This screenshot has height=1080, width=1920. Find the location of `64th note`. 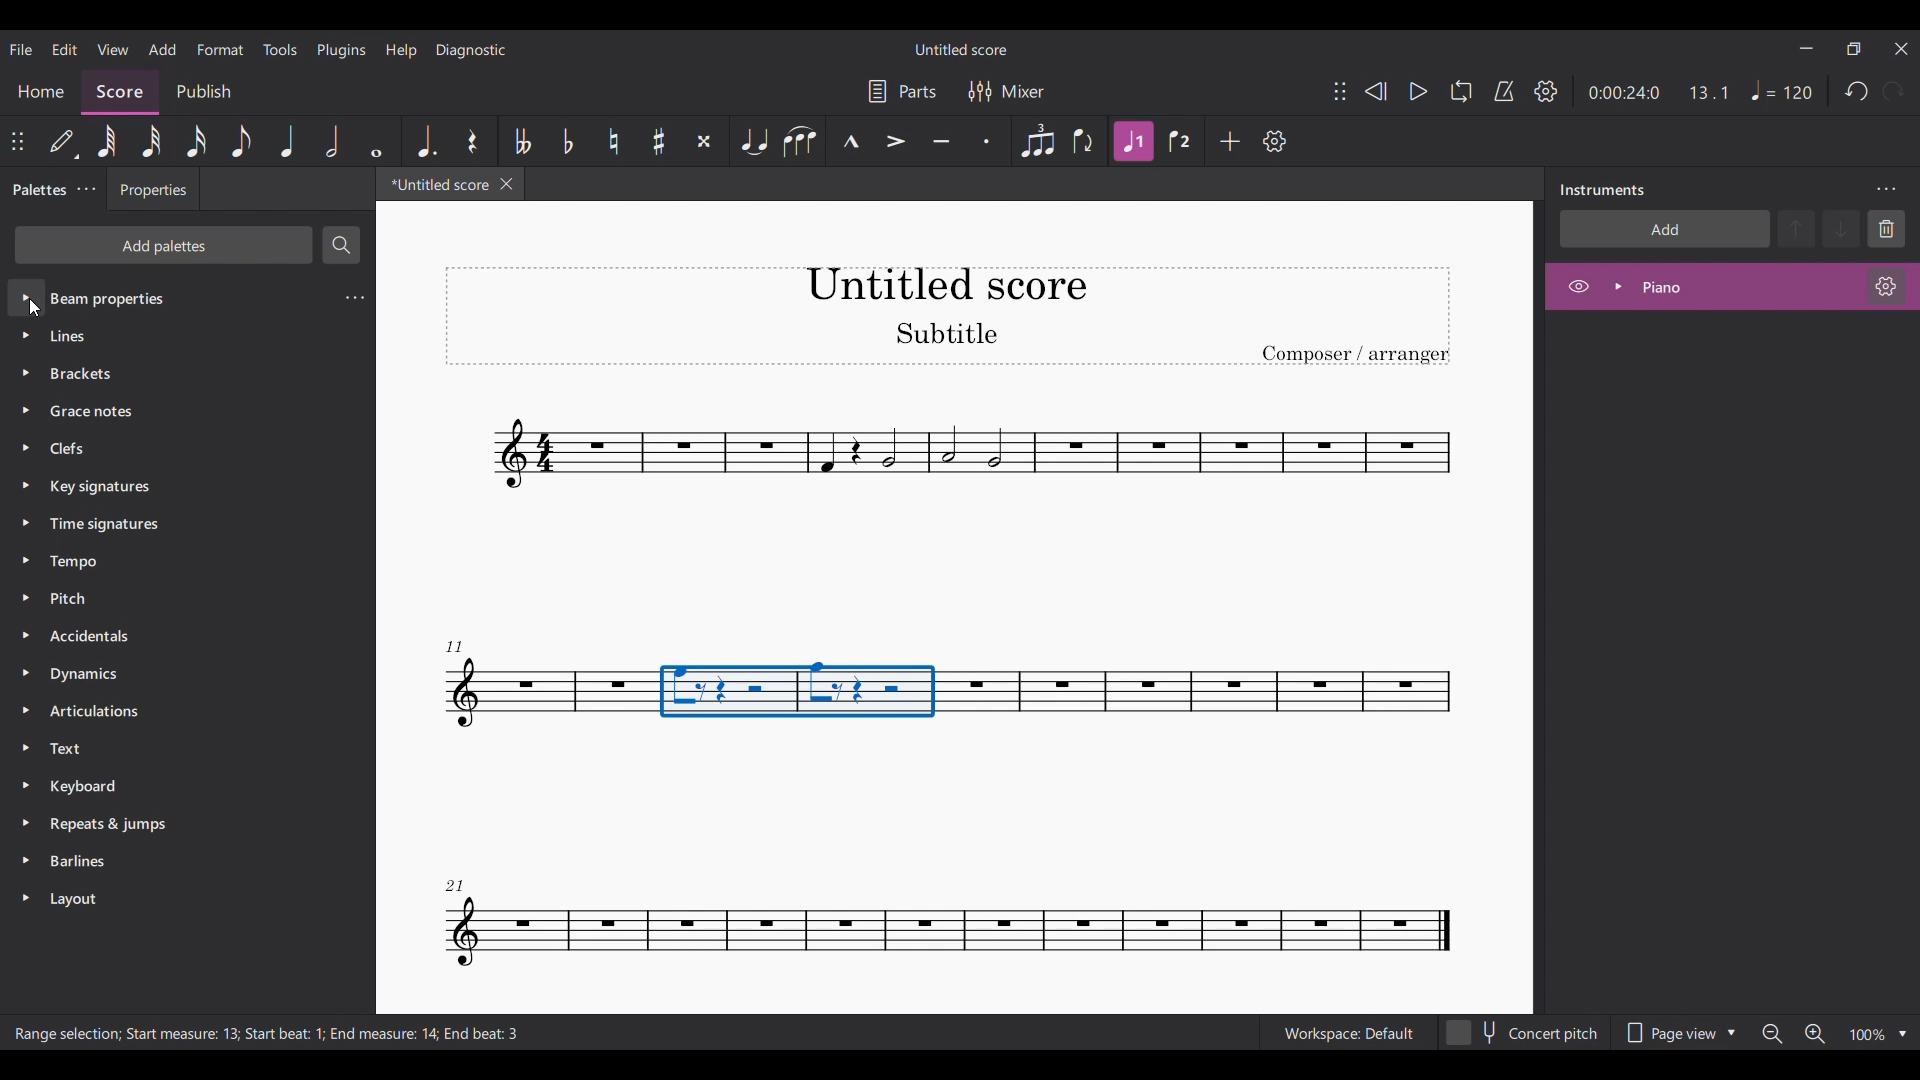

64th note is located at coordinates (107, 141).